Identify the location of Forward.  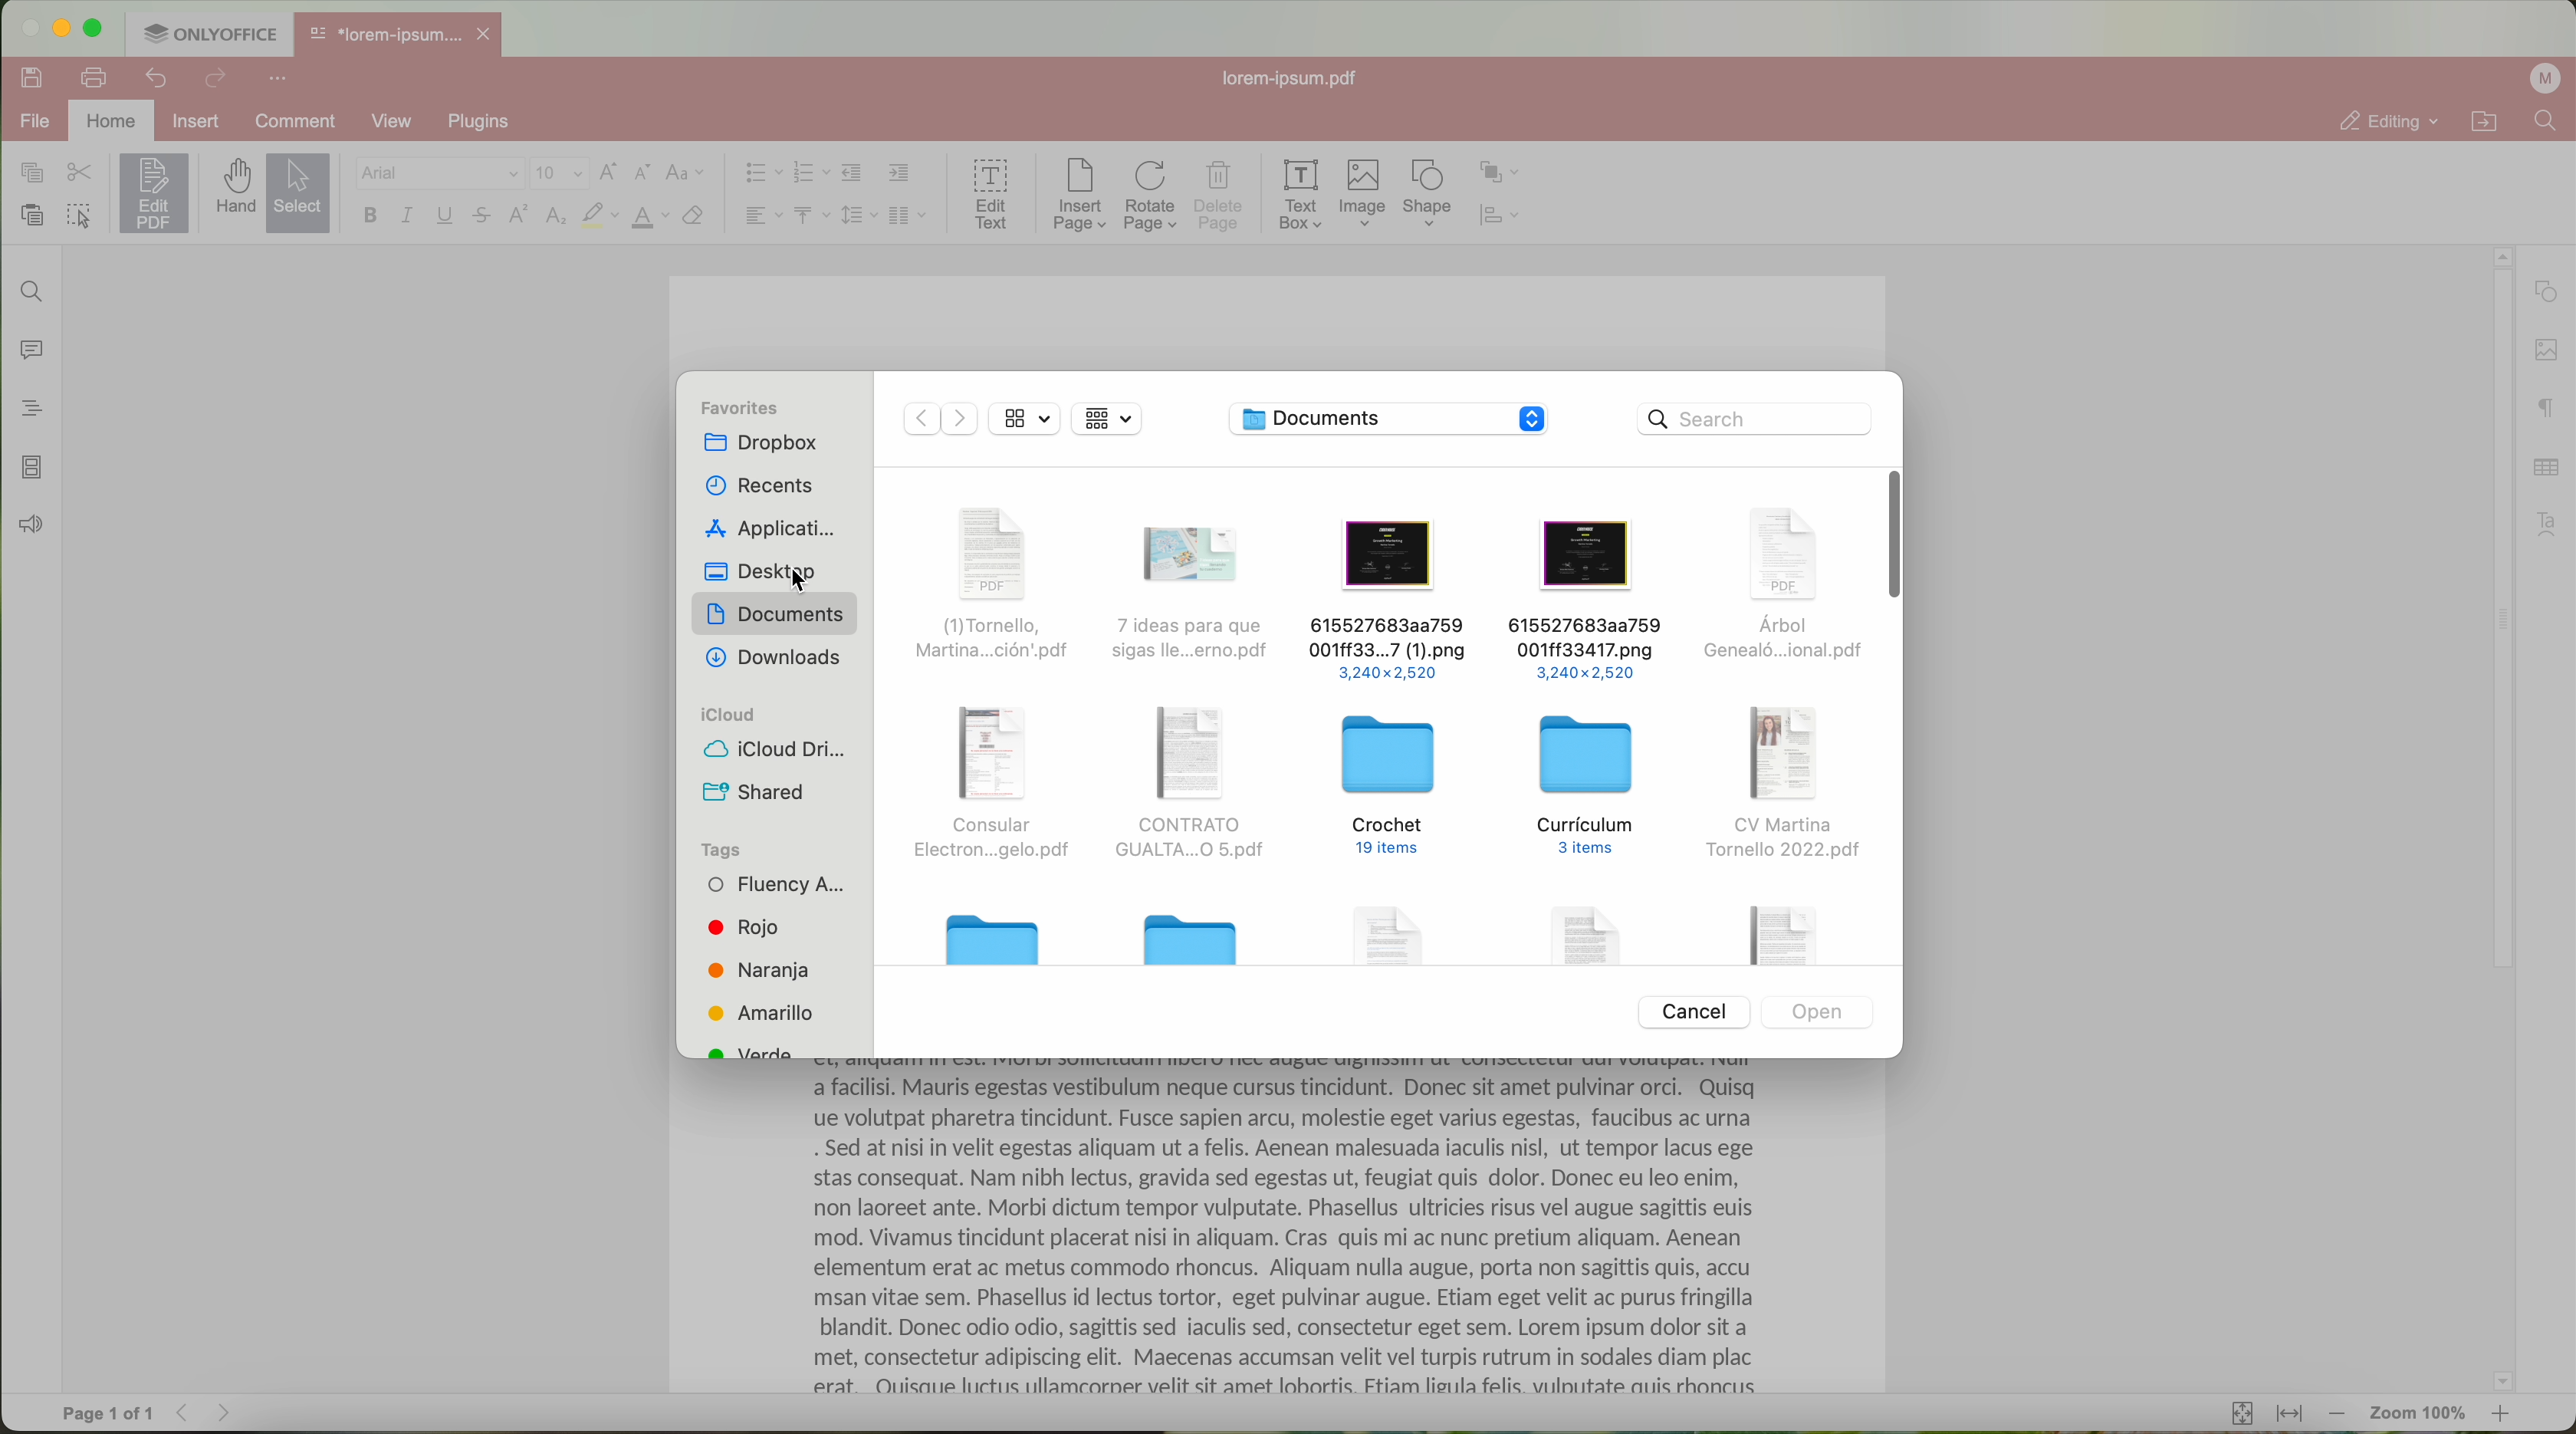
(962, 418).